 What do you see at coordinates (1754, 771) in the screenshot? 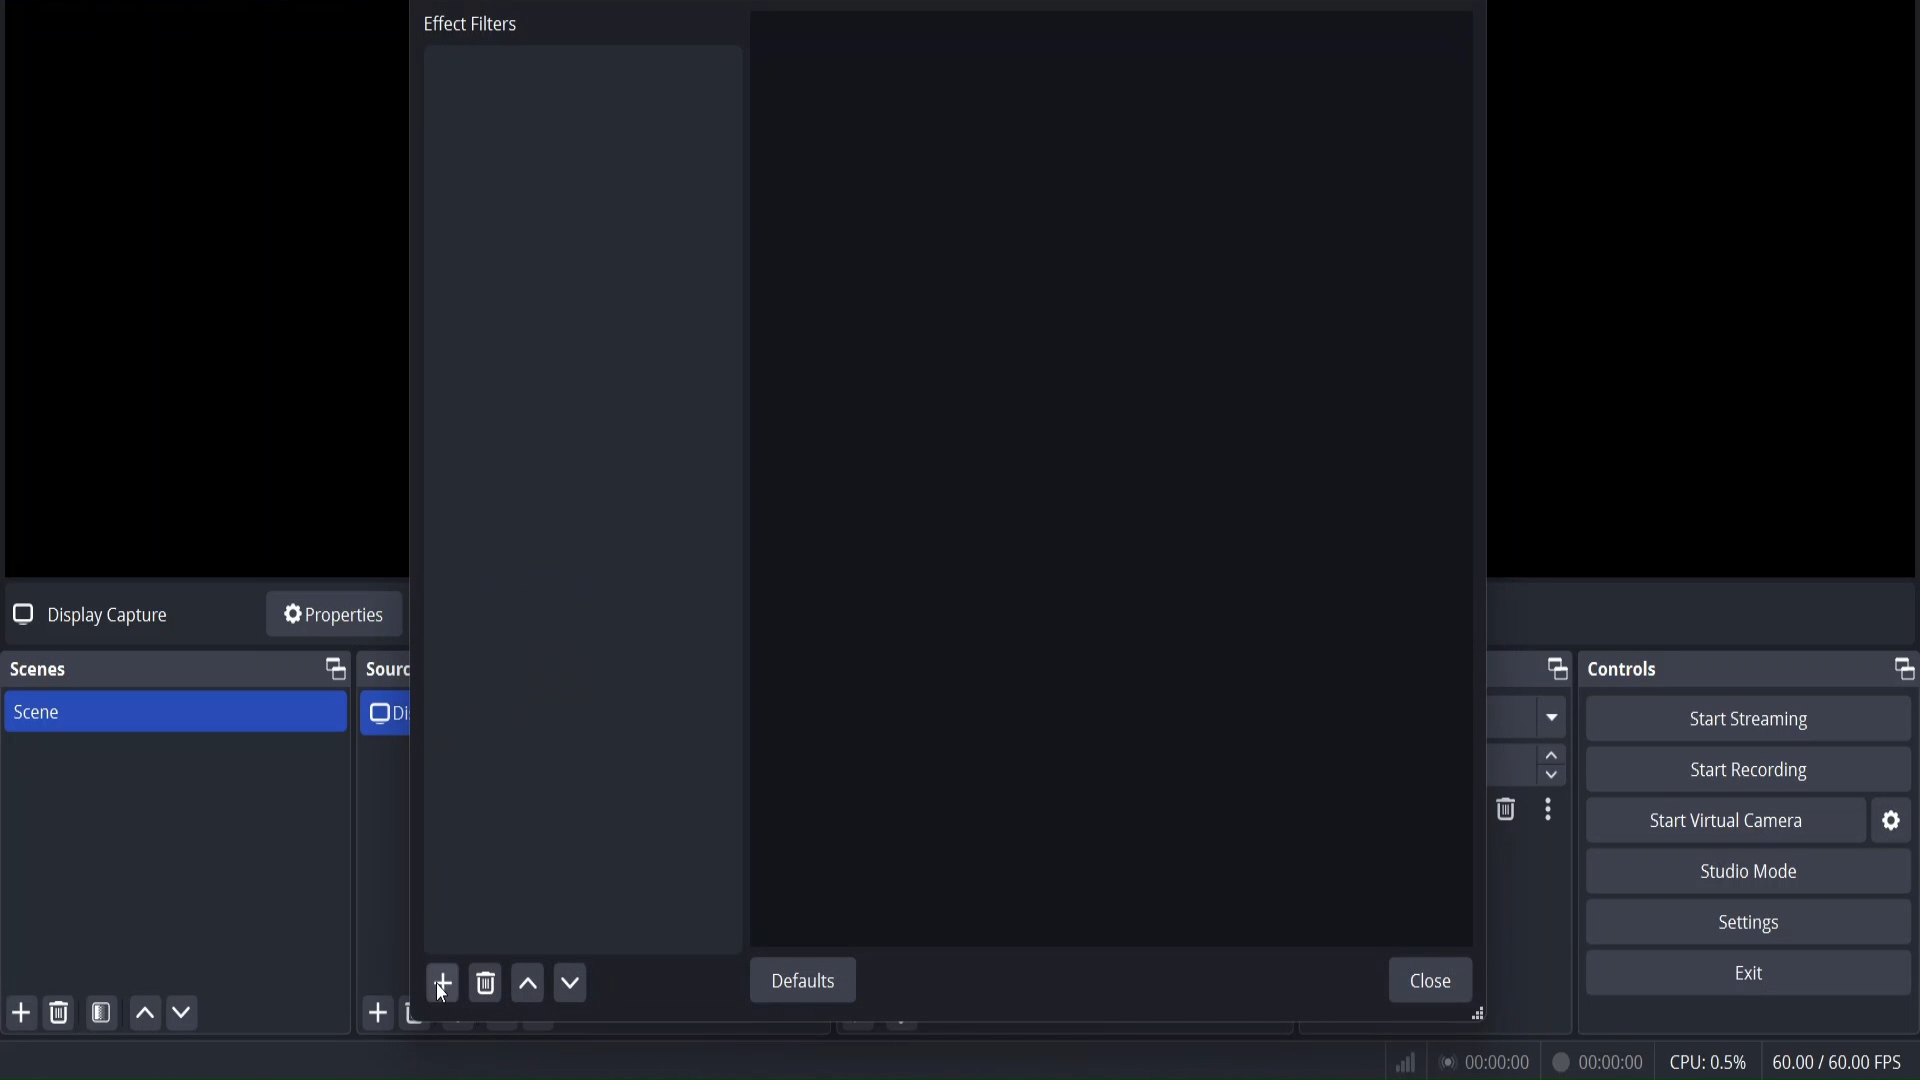
I see `start recording` at bounding box center [1754, 771].